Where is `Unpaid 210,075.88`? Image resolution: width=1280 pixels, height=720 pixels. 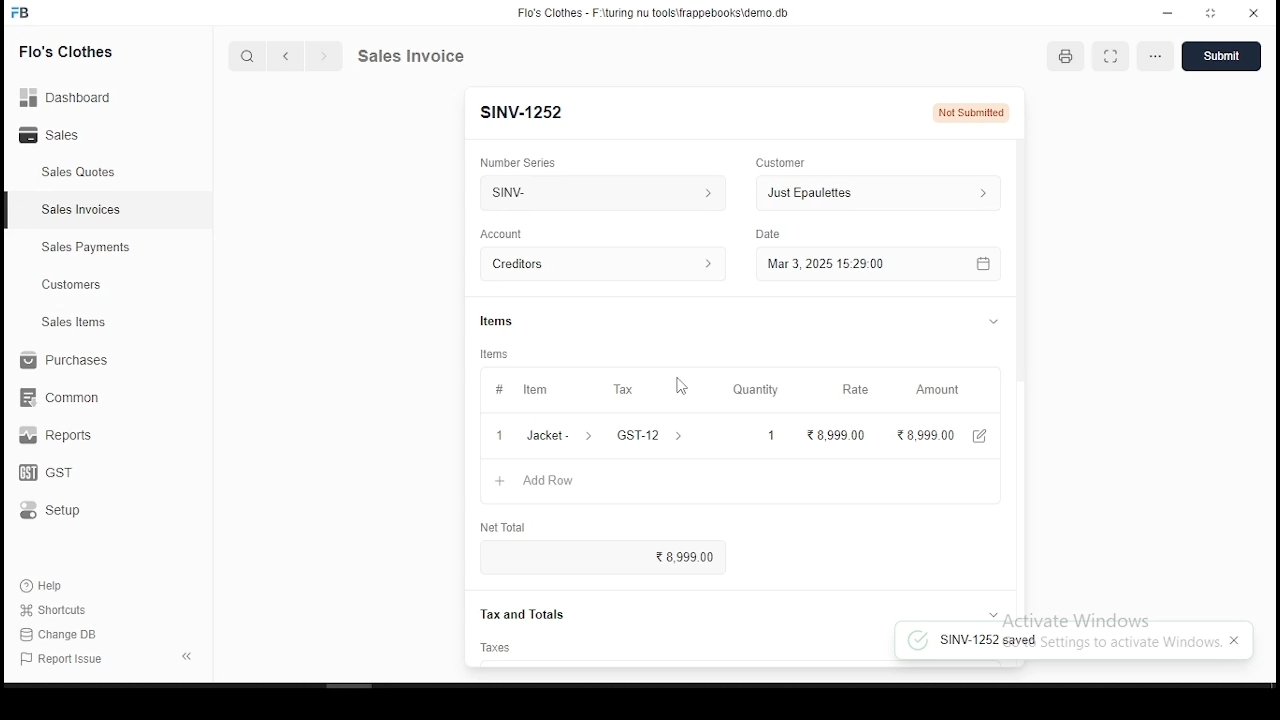
Unpaid 210,075.88 is located at coordinates (964, 112).